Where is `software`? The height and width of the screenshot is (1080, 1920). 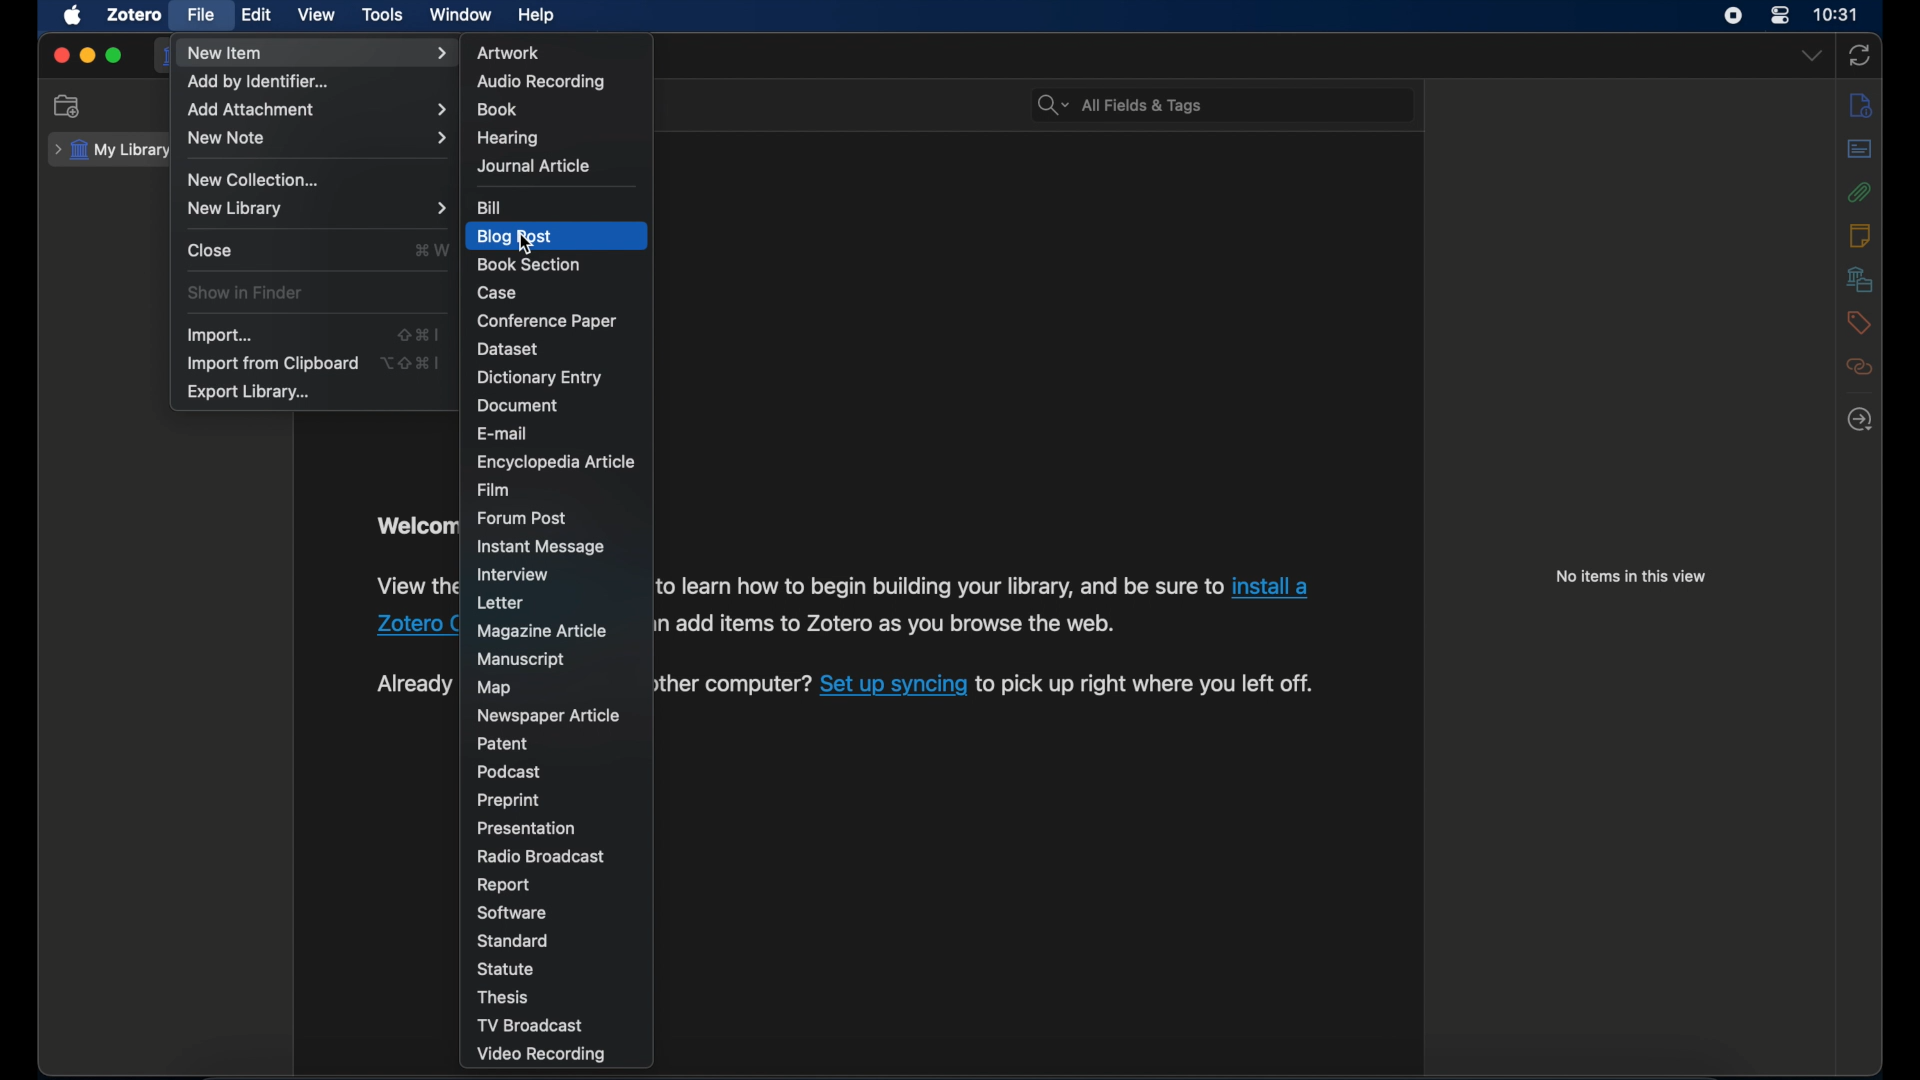
software is located at coordinates (511, 913).